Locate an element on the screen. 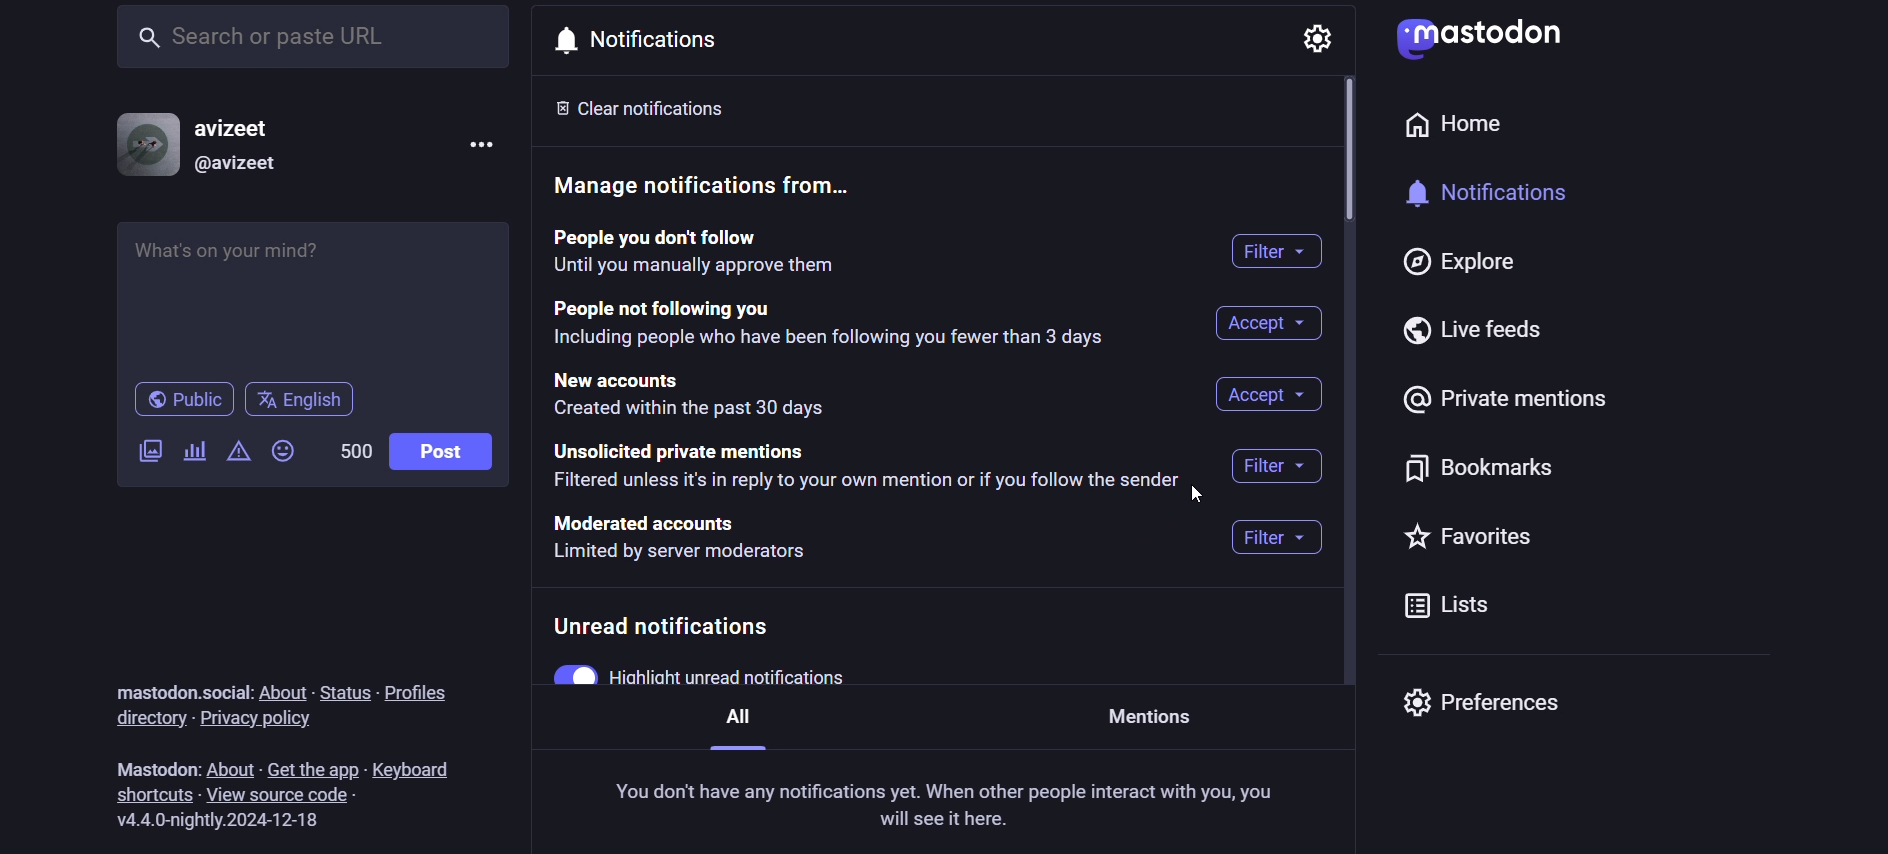 The image size is (1888, 854). New accounts
Created within the past 30 days is located at coordinates (688, 393).